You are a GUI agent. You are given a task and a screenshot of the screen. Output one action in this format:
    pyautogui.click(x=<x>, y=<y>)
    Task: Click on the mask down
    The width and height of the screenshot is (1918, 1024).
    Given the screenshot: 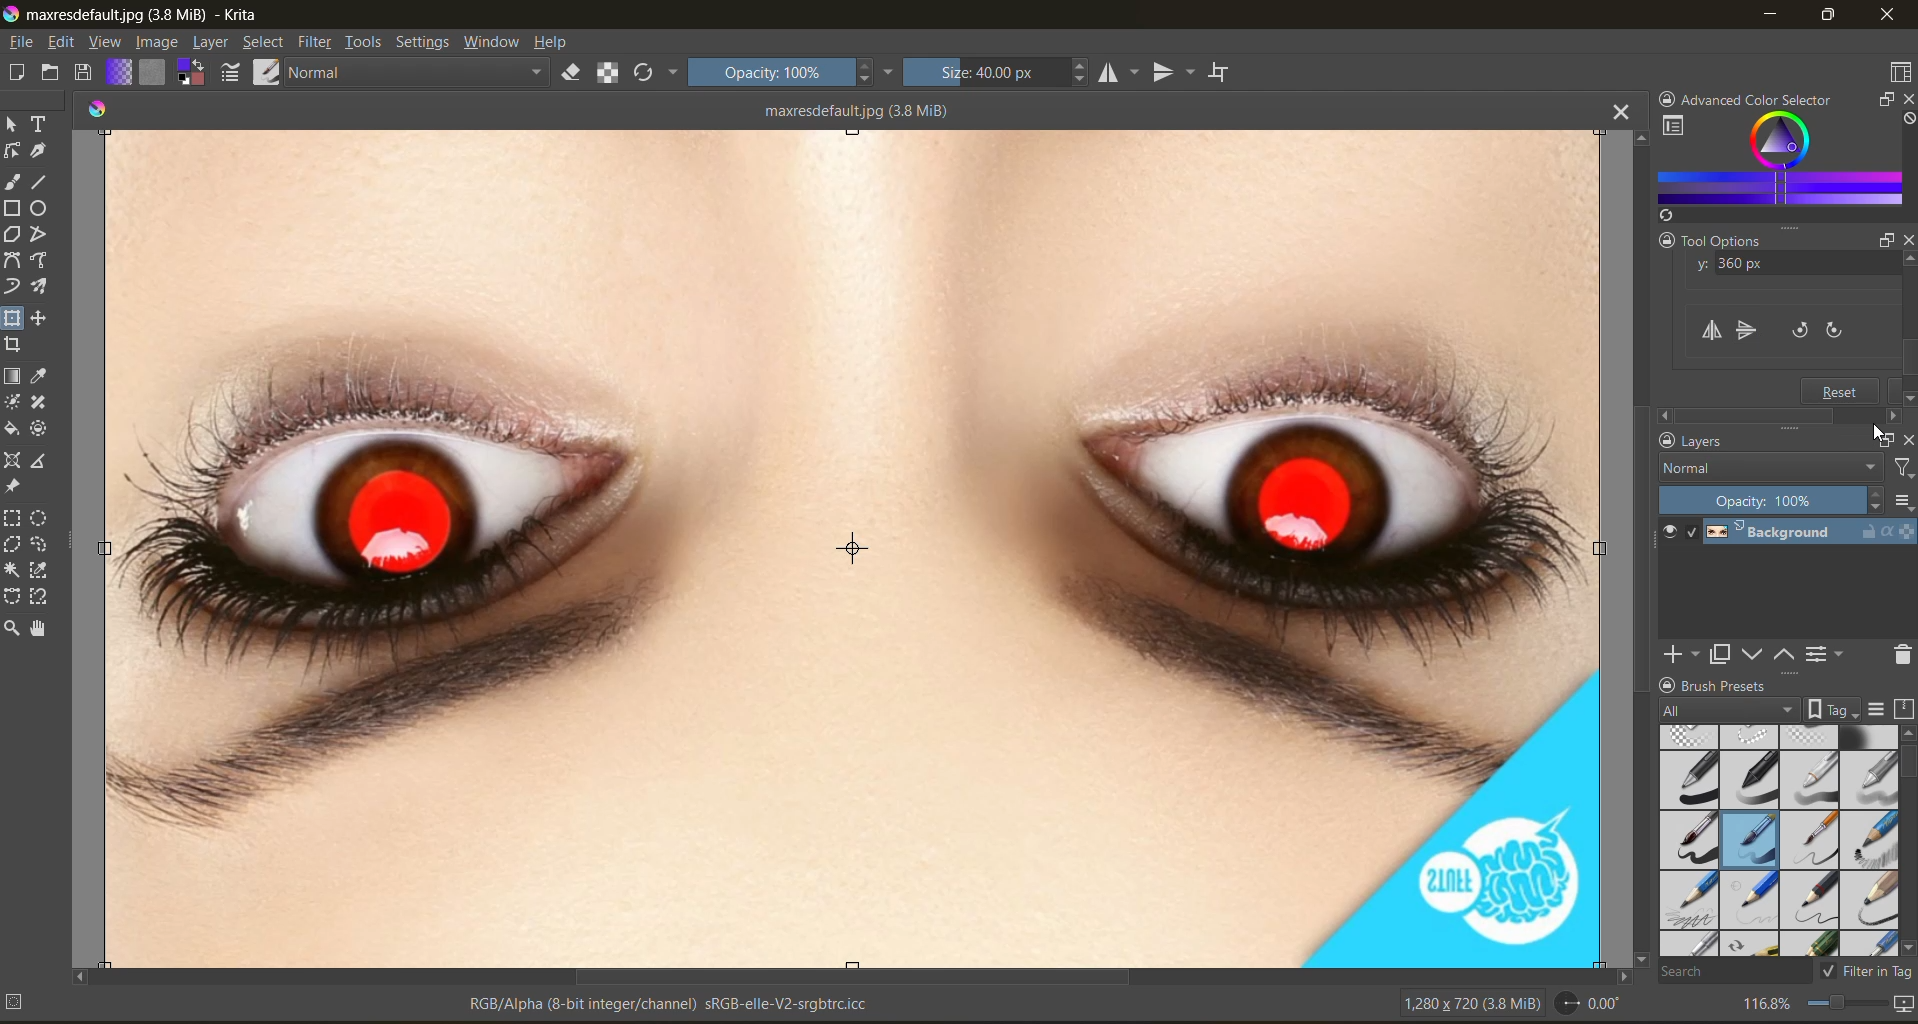 What is the action you would take?
    pyautogui.click(x=1755, y=653)
    